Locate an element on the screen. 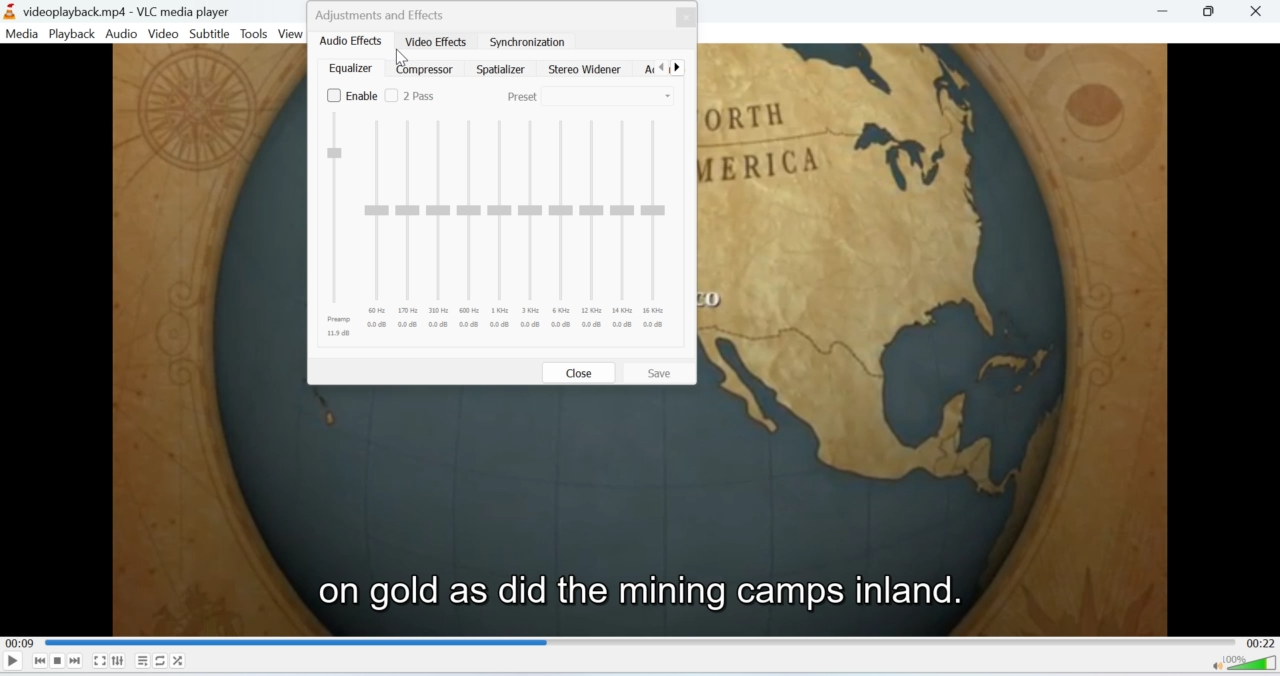 The image size is (1280, 676). Tools is located at coordinates (255, 34).